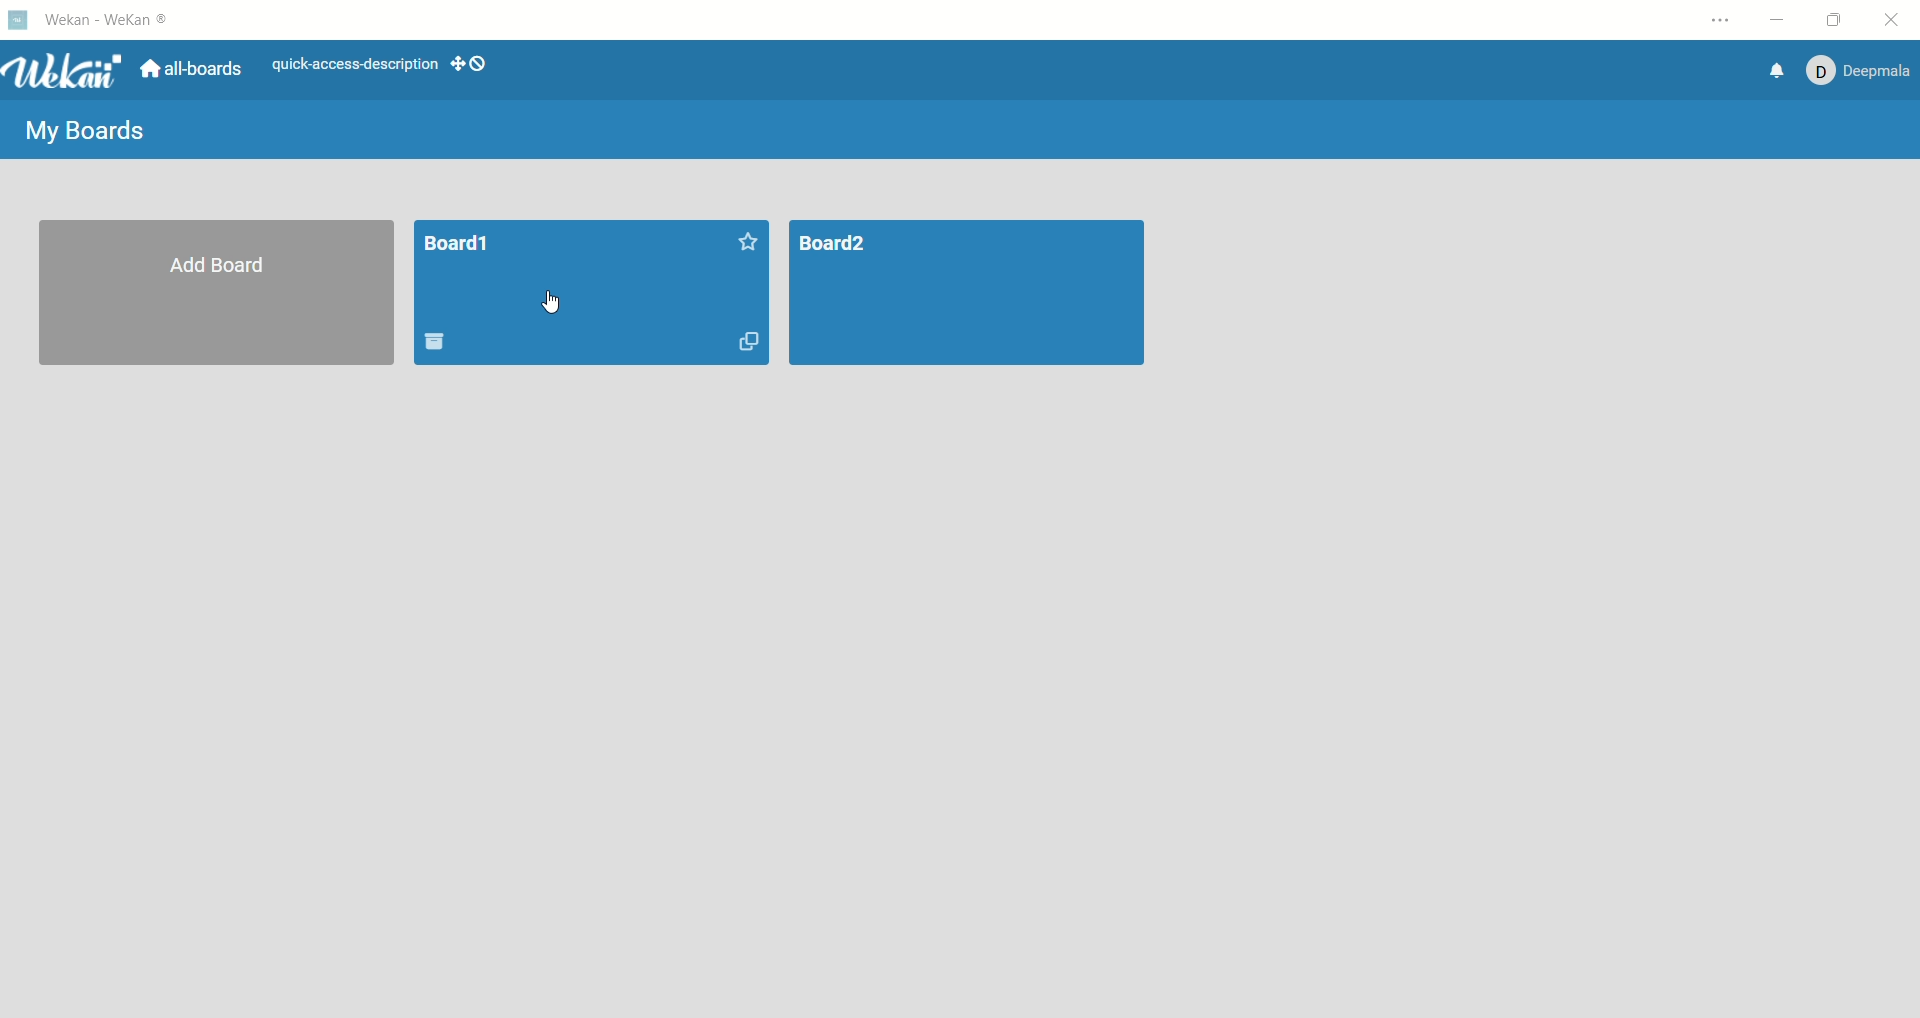 The image size is (1920, 1018). What do you see at coordinates (482, 62) in the screenshot?
I see `show-desktop-drag-handles` at bounding box center [482, 62].